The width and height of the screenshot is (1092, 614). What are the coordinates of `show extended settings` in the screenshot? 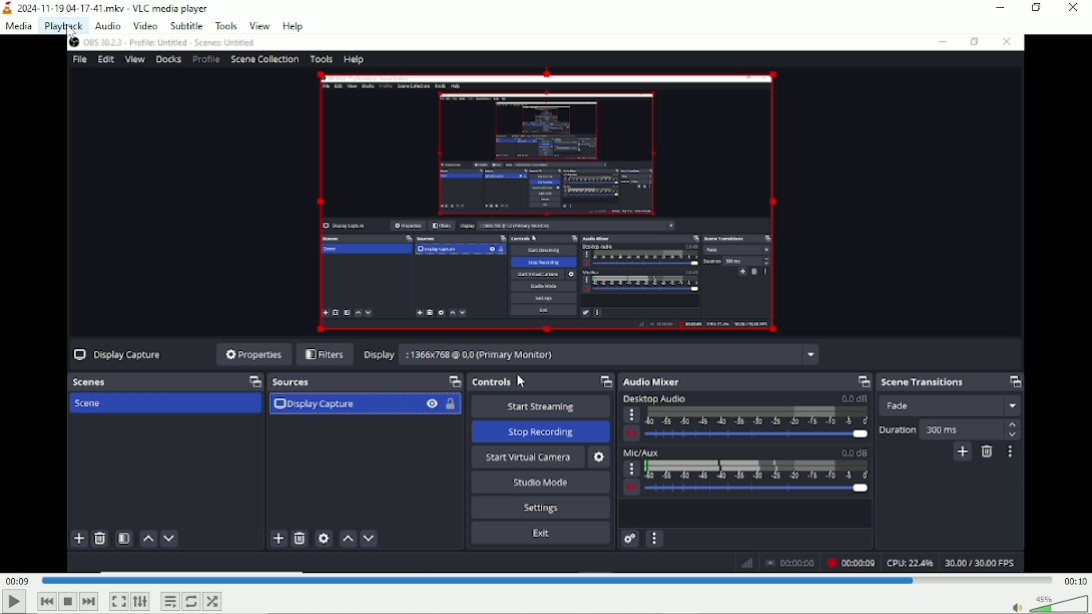 It's located at (141, 602).